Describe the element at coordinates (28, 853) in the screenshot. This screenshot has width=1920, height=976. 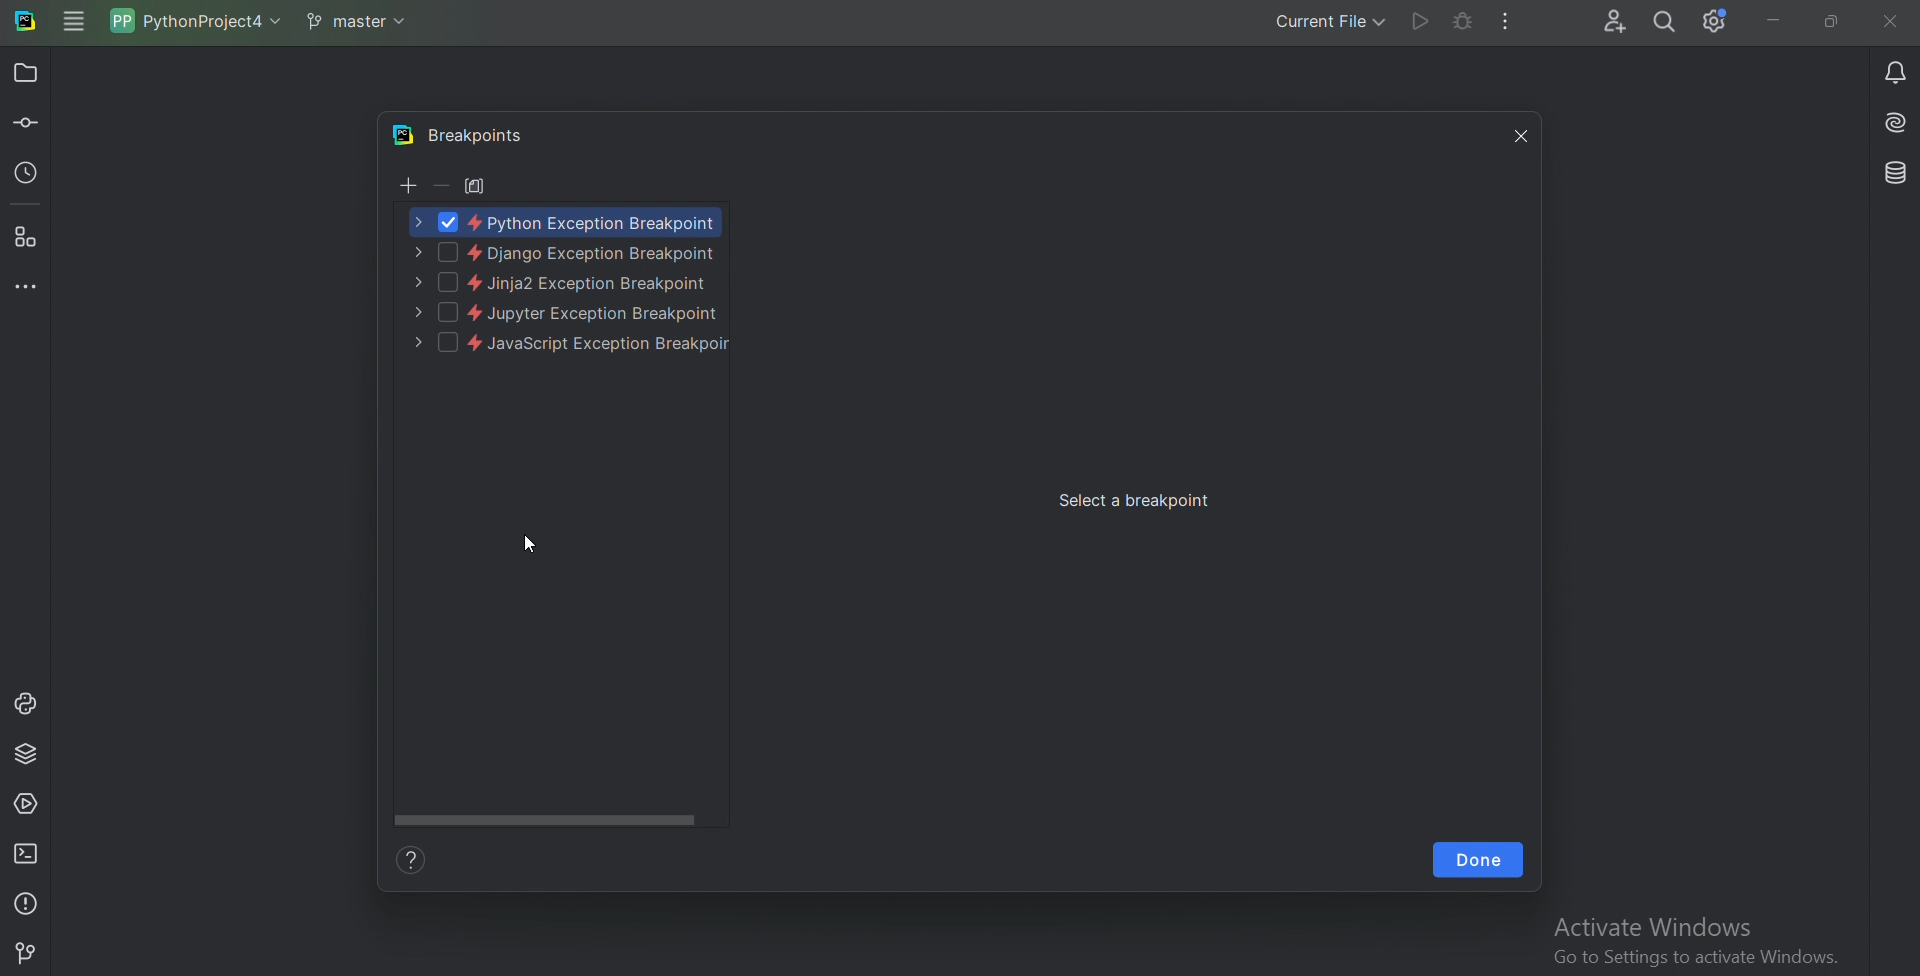
I see `Terminal` at that location.